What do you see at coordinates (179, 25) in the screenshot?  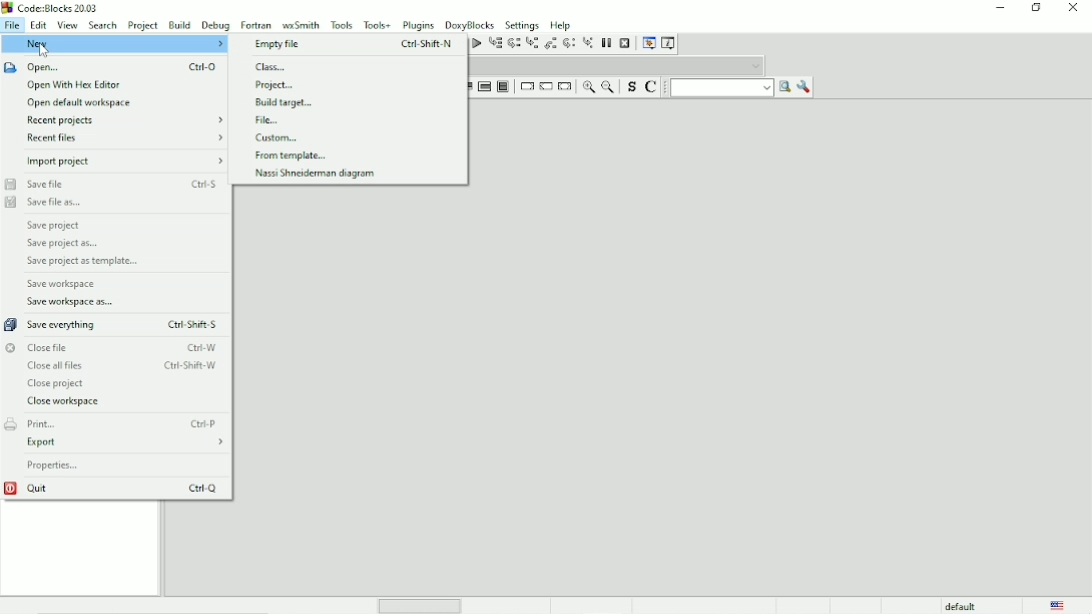 I see `Build` at bounding box center [179, 25].